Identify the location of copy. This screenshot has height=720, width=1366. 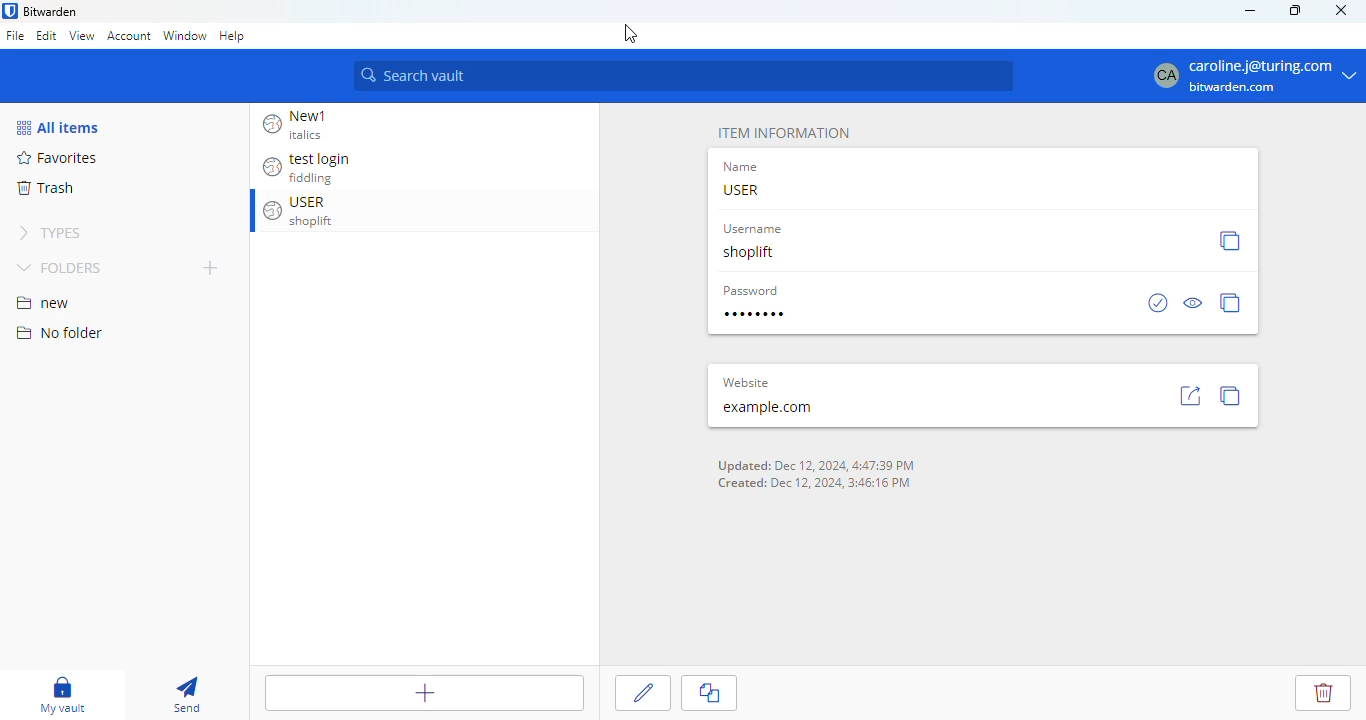
(711, 694).